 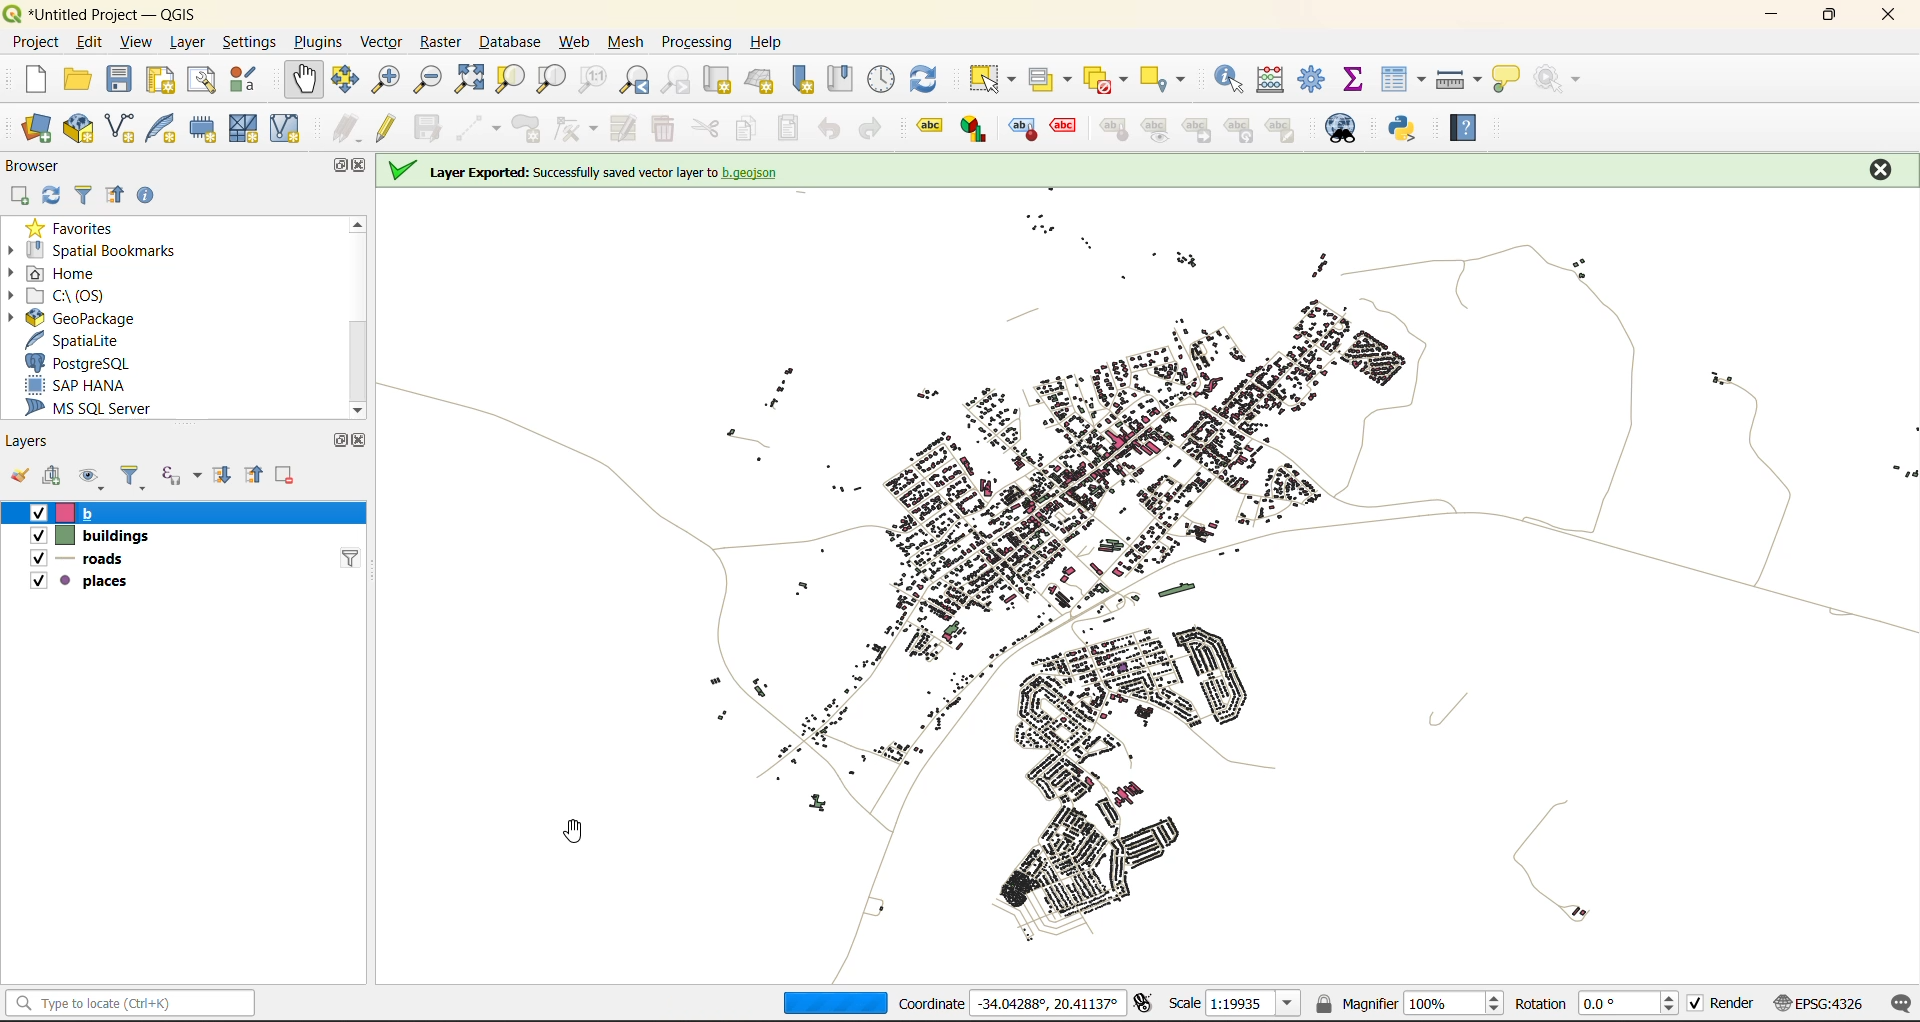 What do you see at coordinates (620, 127) in the screenshot?
I see `modify` at bounding box center [620, 127].